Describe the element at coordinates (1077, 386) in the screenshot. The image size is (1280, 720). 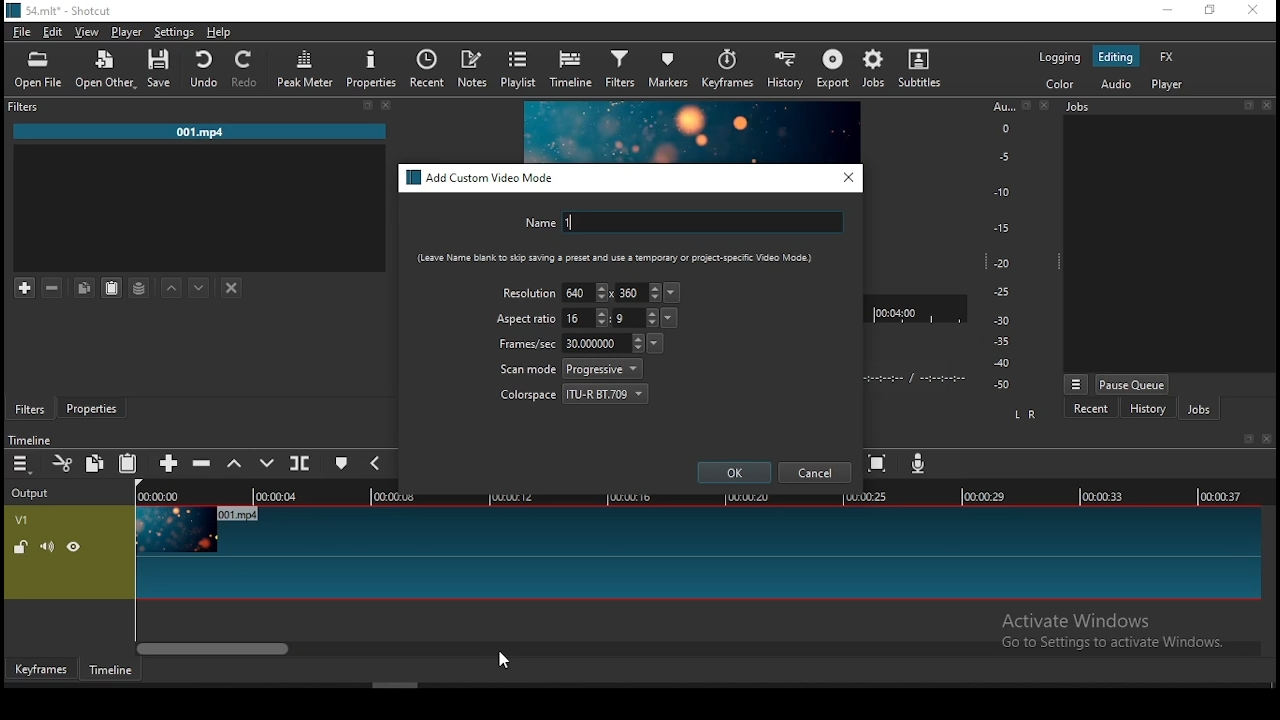
I see `jobs menu` at that location.